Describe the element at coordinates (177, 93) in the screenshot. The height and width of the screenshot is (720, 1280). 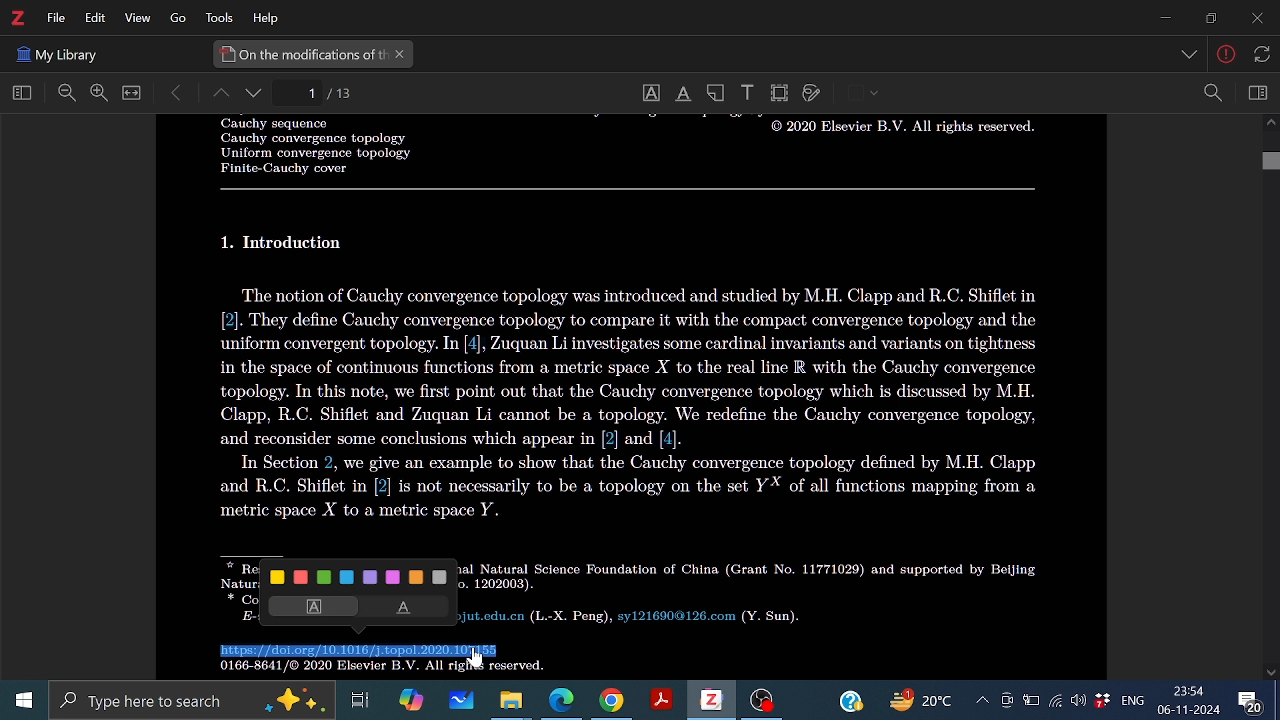
I see `Move back` at that location.